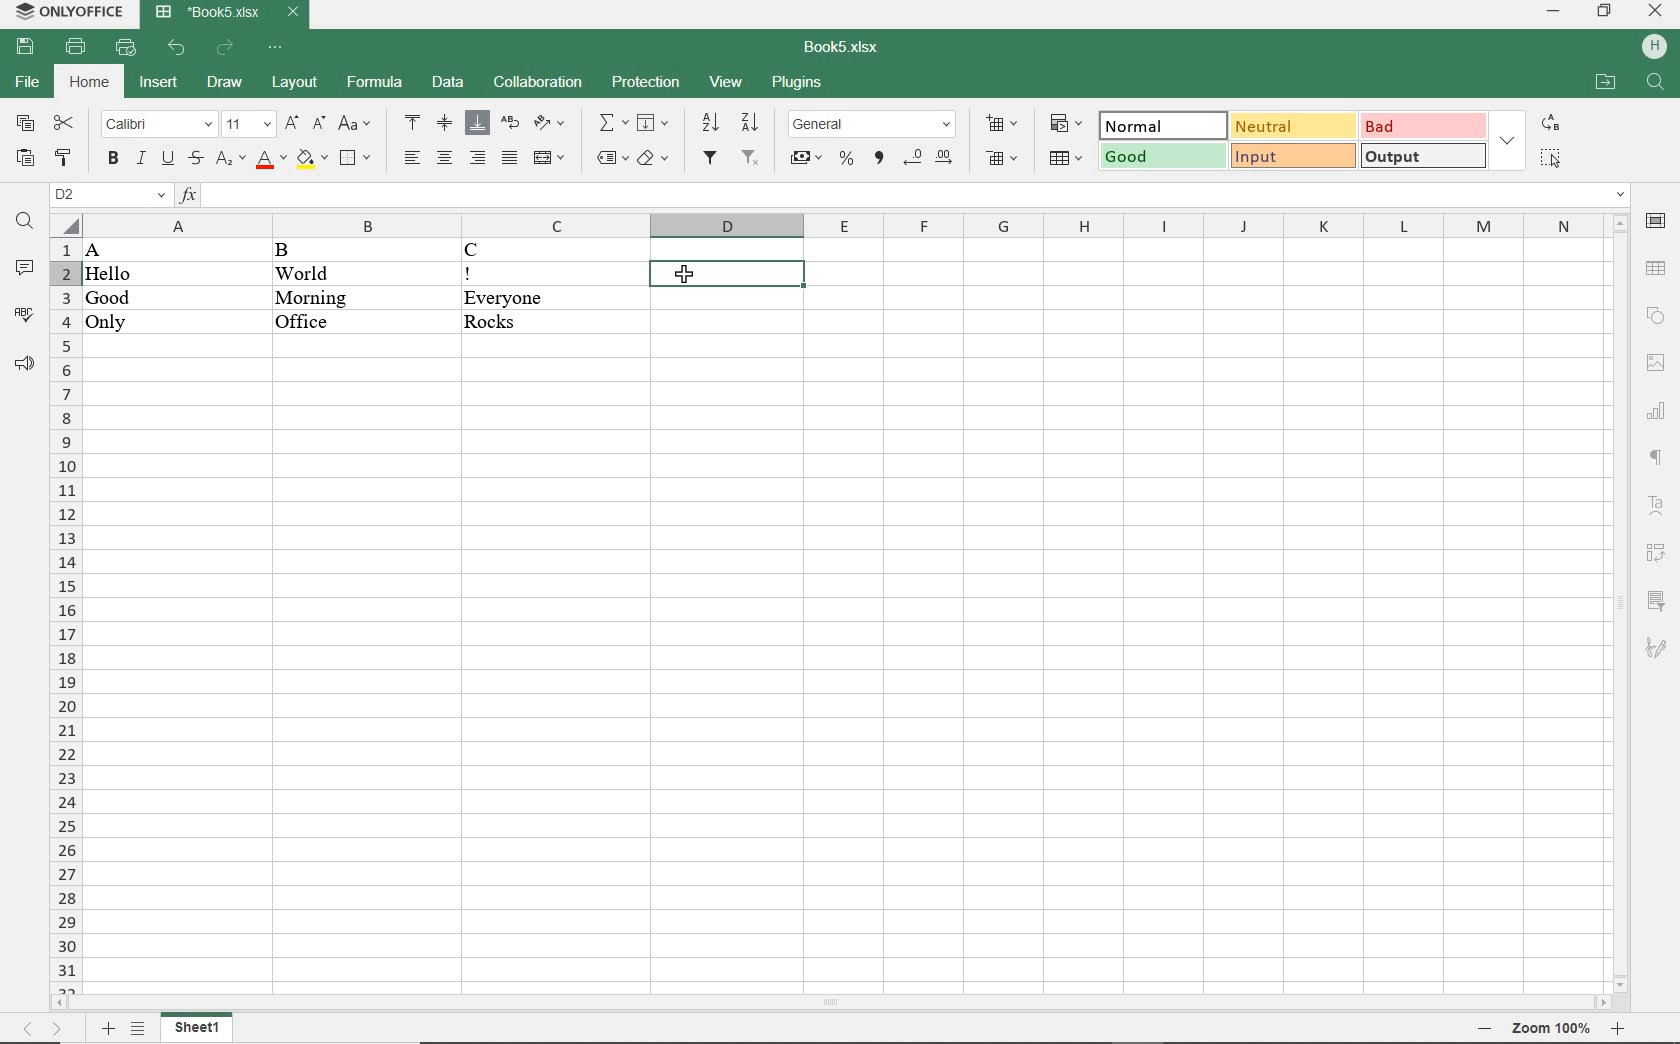 This screenshot has width=1680, height=1044. I want to click on ALIGN LEFT, so click(413, 157).